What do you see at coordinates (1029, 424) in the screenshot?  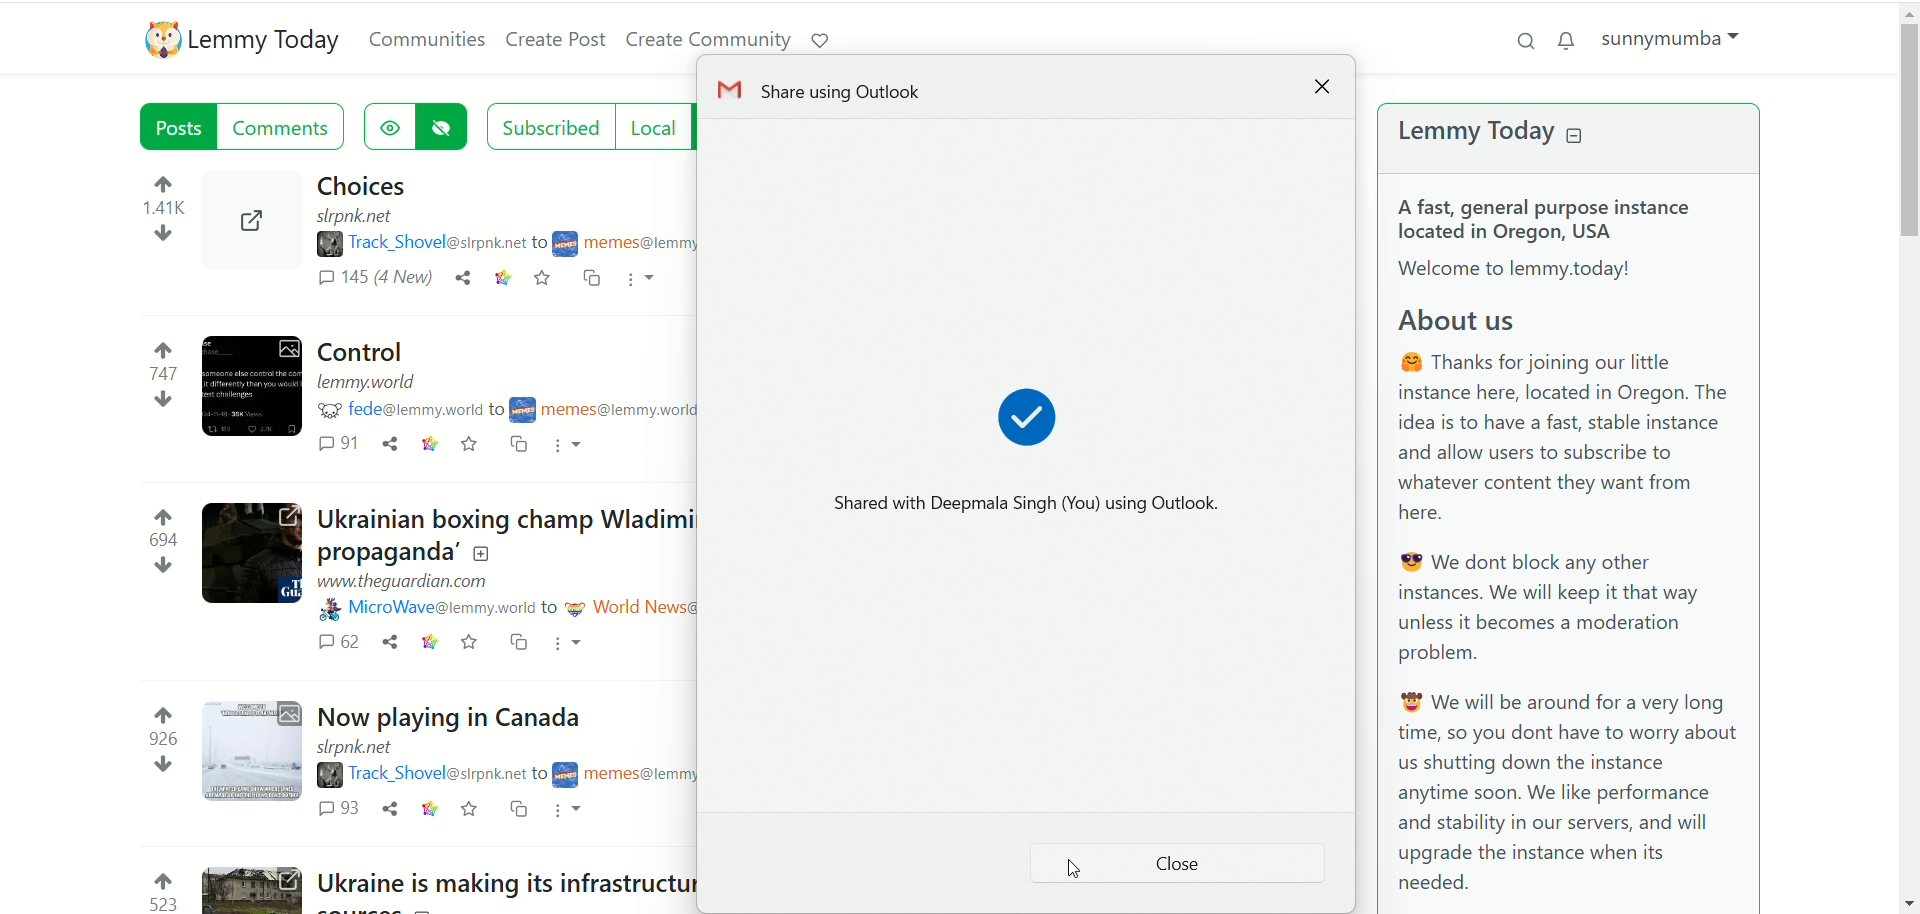 I see `shared sign` at bounding box center [1029, 424].